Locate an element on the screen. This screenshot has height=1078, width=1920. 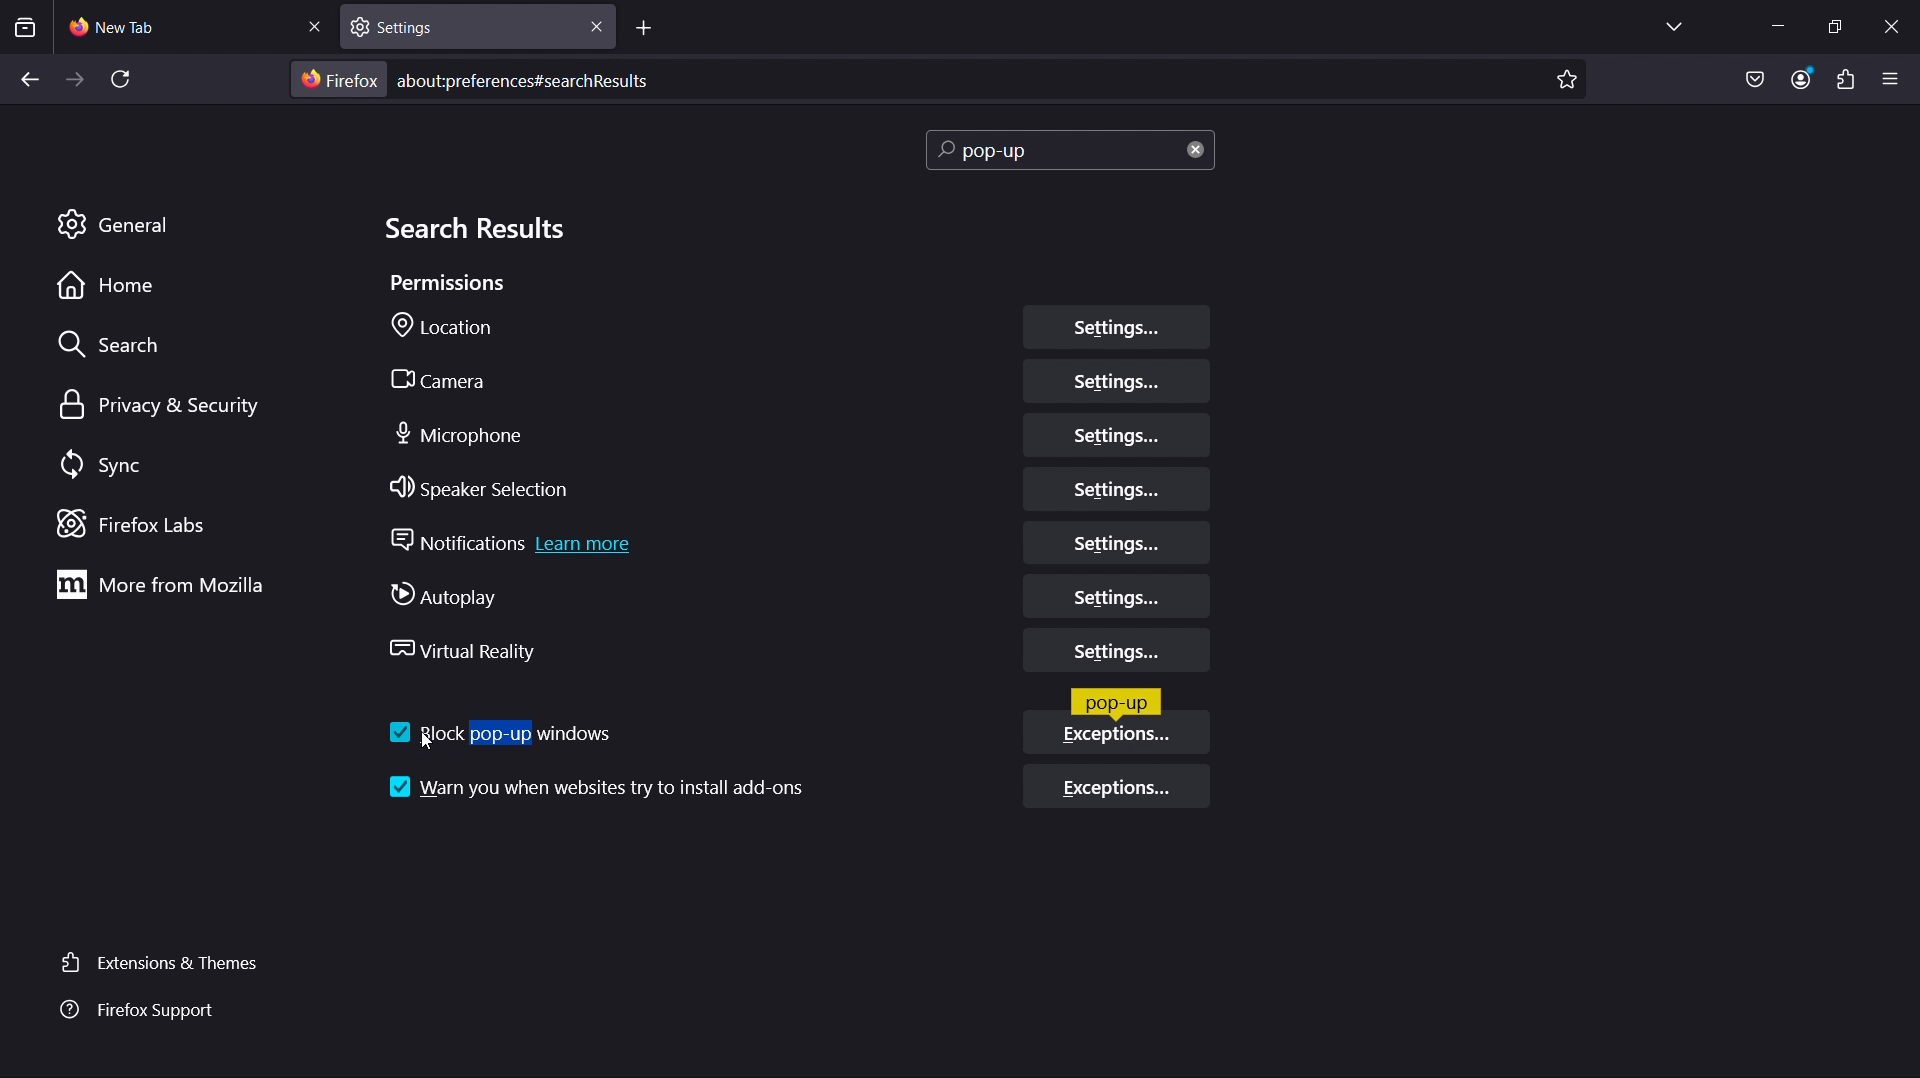
Forward is located at coordinates (72, 82).